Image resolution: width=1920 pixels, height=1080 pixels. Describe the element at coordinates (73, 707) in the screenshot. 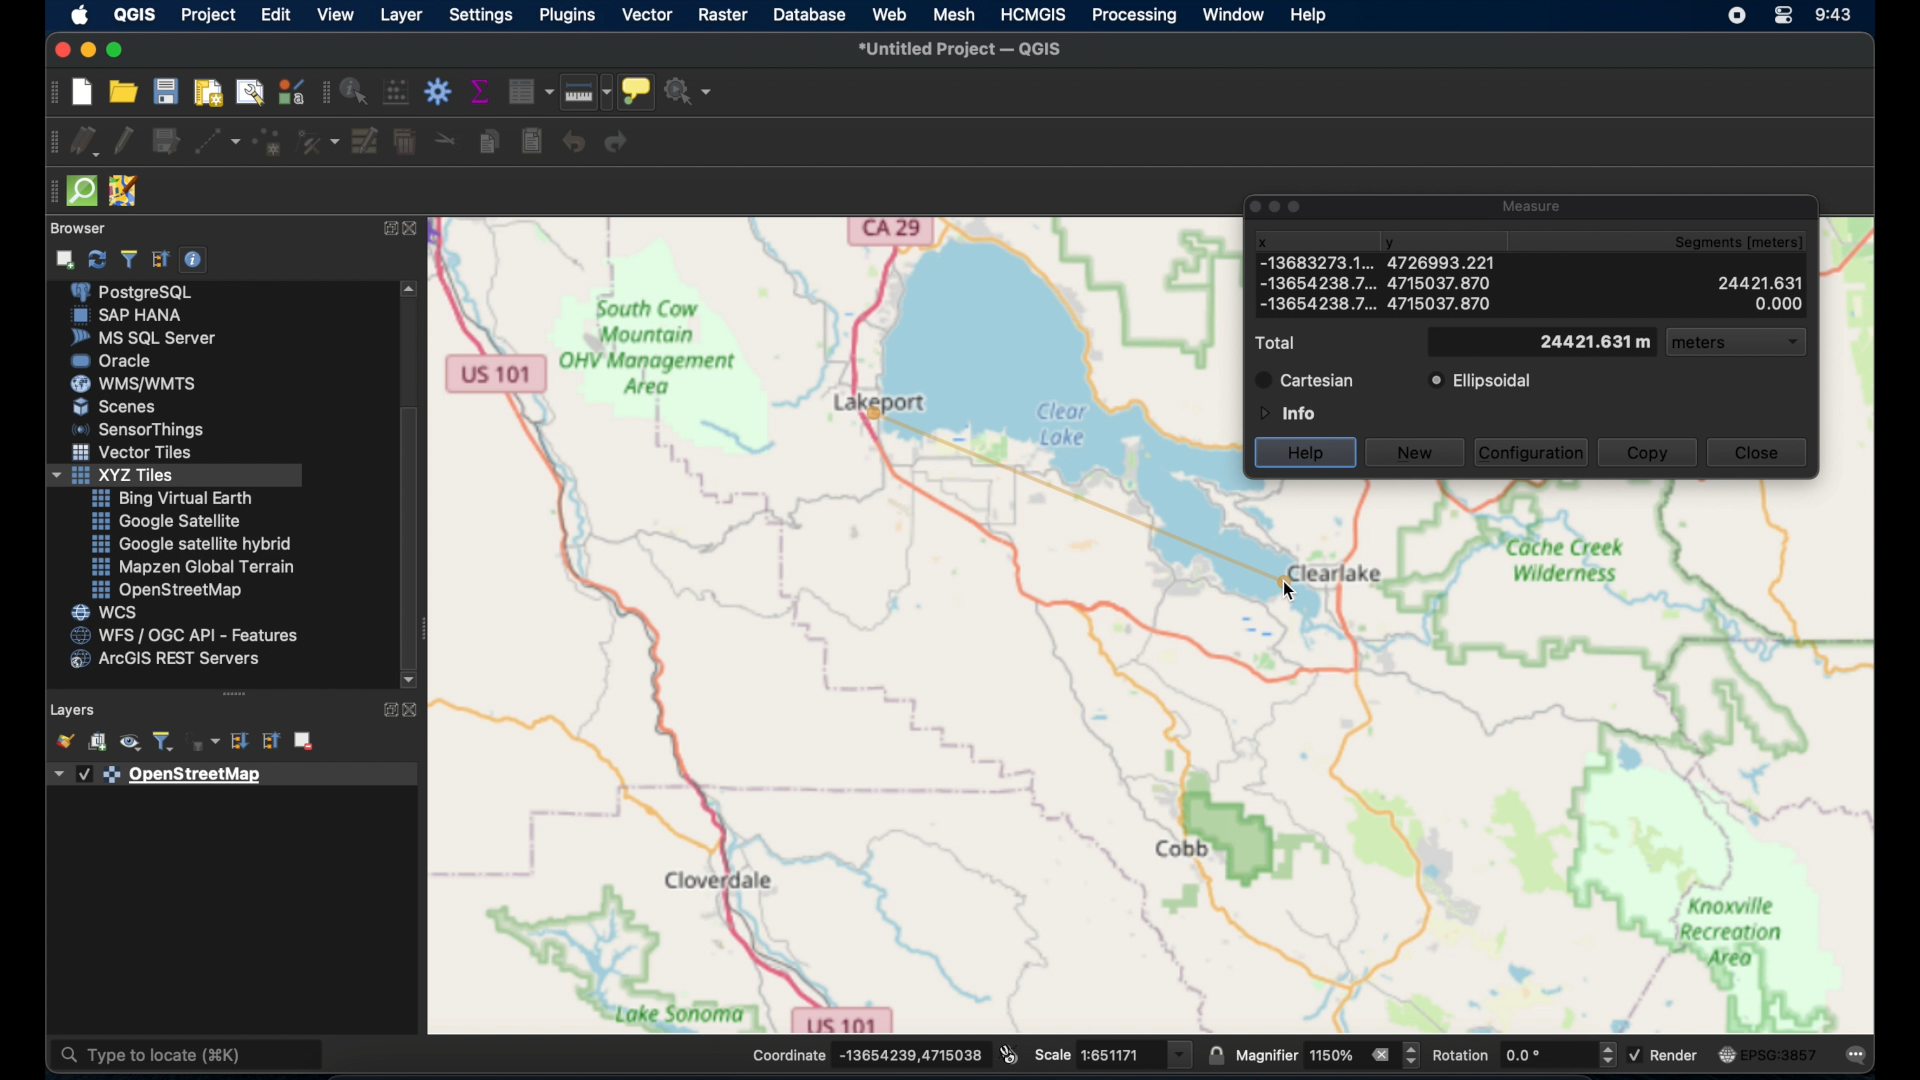

I see `layers` at that location.